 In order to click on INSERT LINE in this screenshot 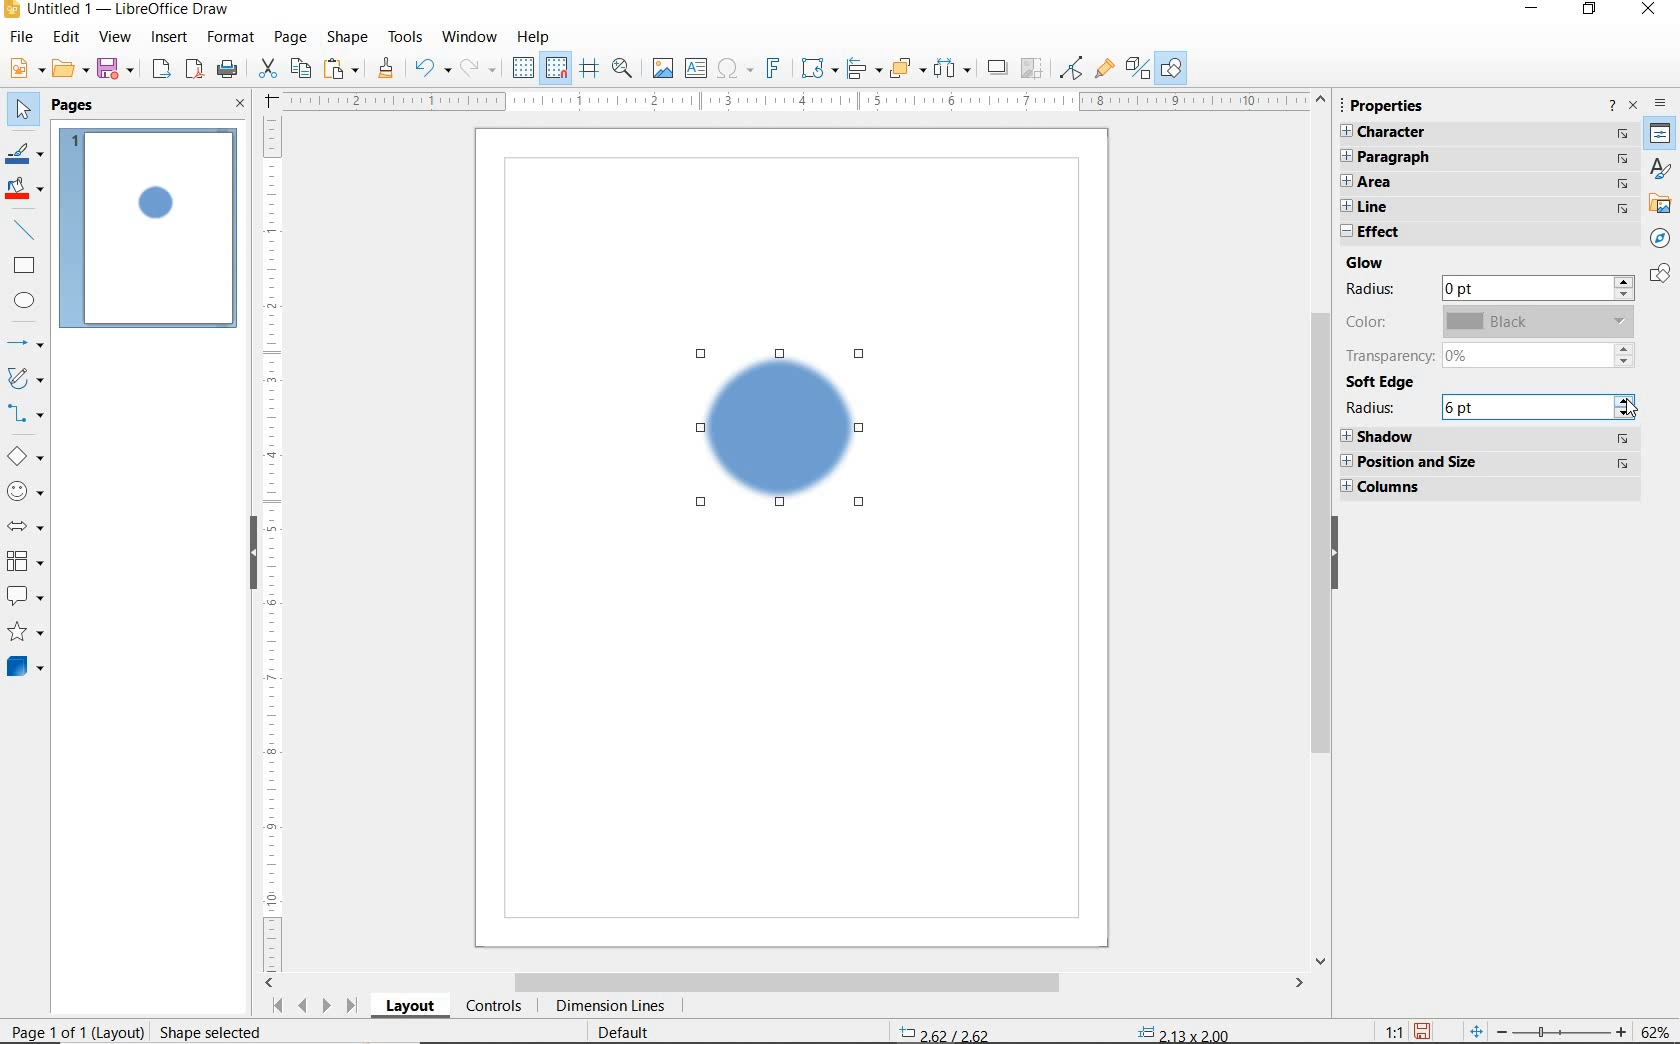, I will do `click(29, 229)`.